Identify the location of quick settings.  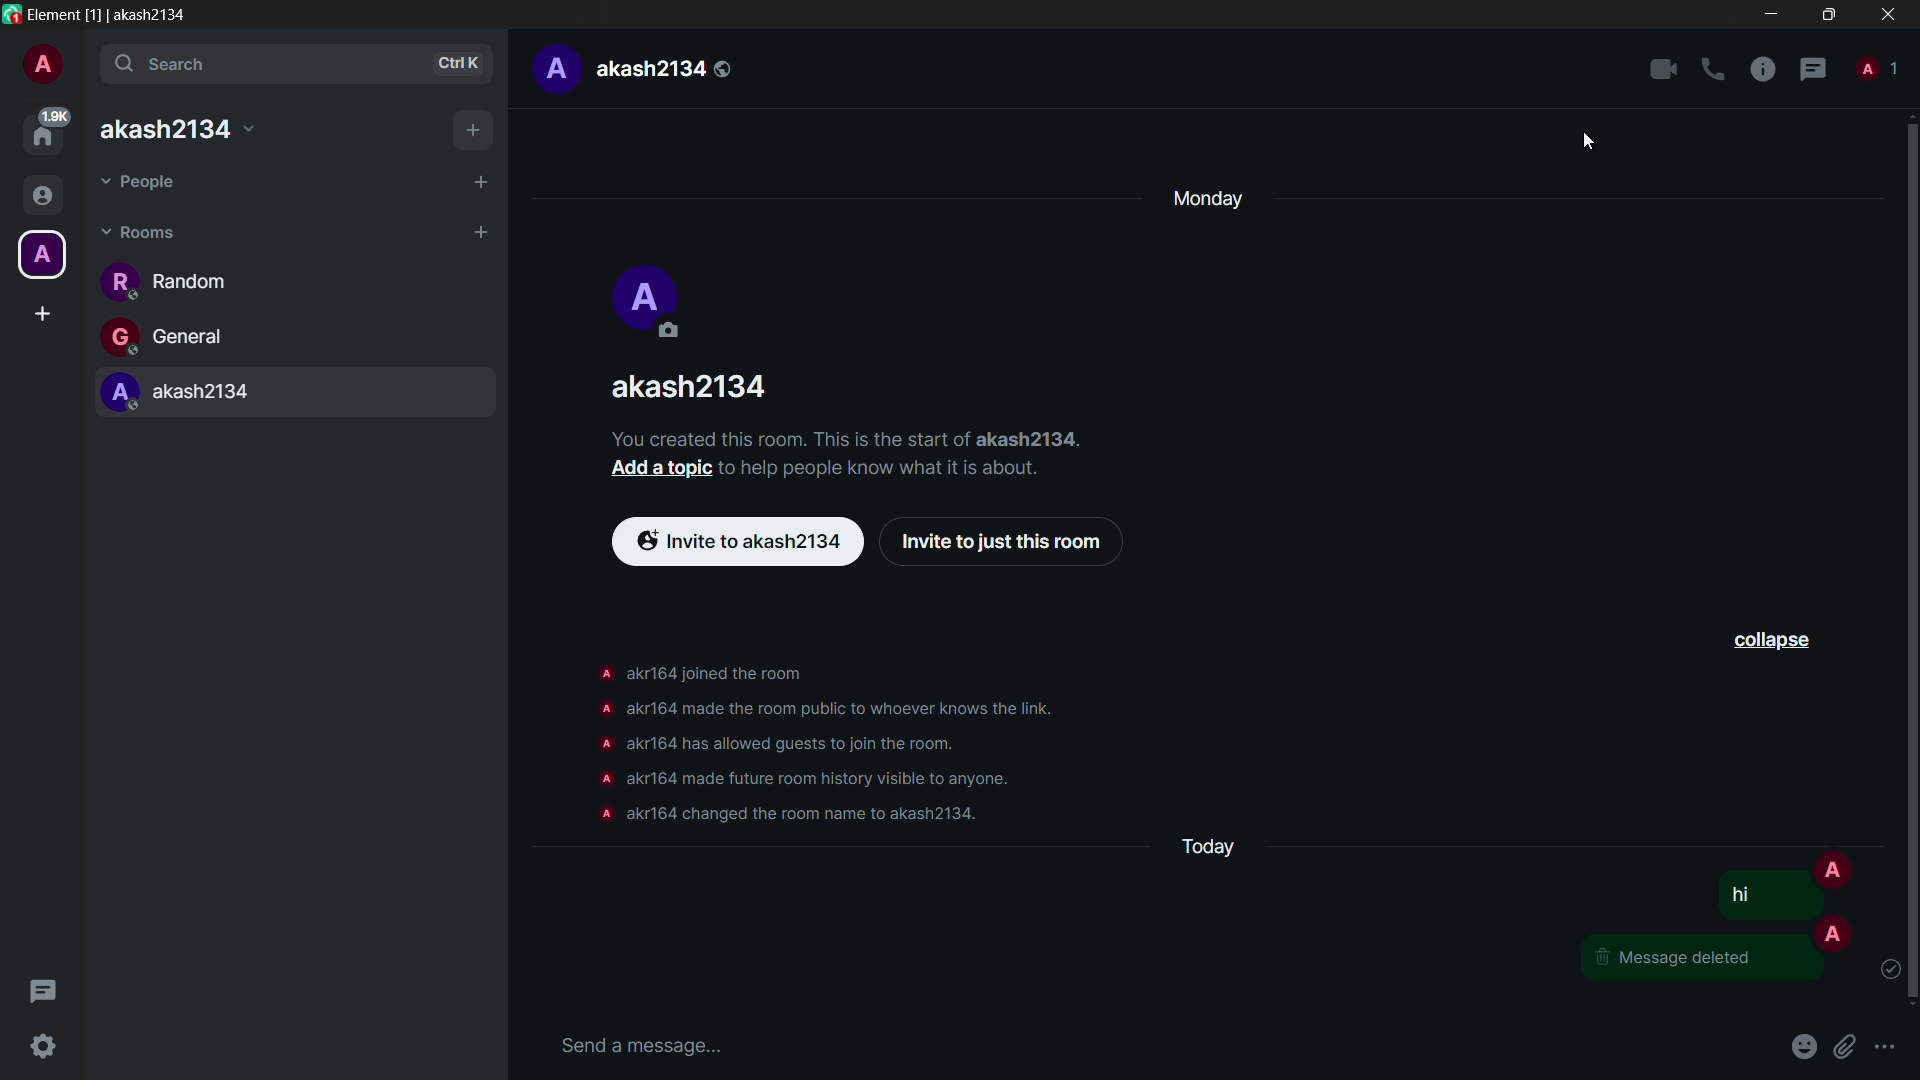
(45, 1048).